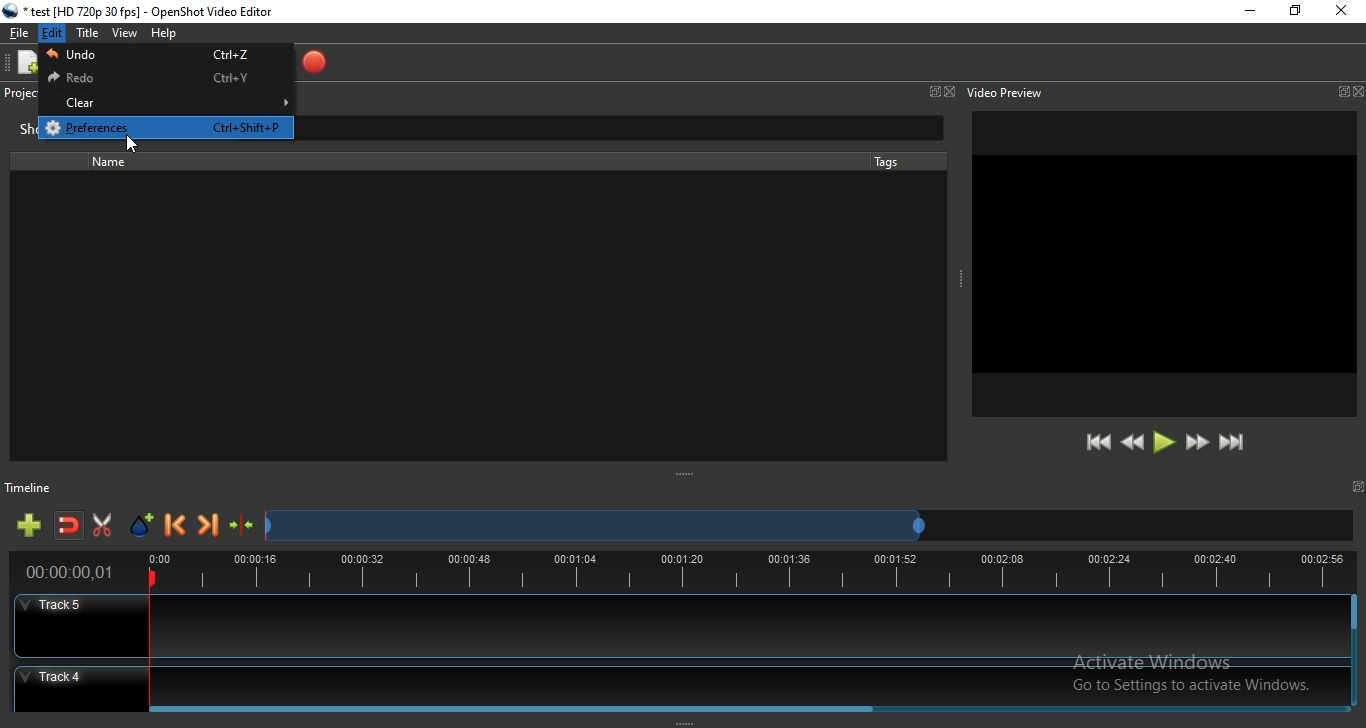 This screenshot has width=1366, height=728. I want to click on Jump to start, so click(1099, 443).